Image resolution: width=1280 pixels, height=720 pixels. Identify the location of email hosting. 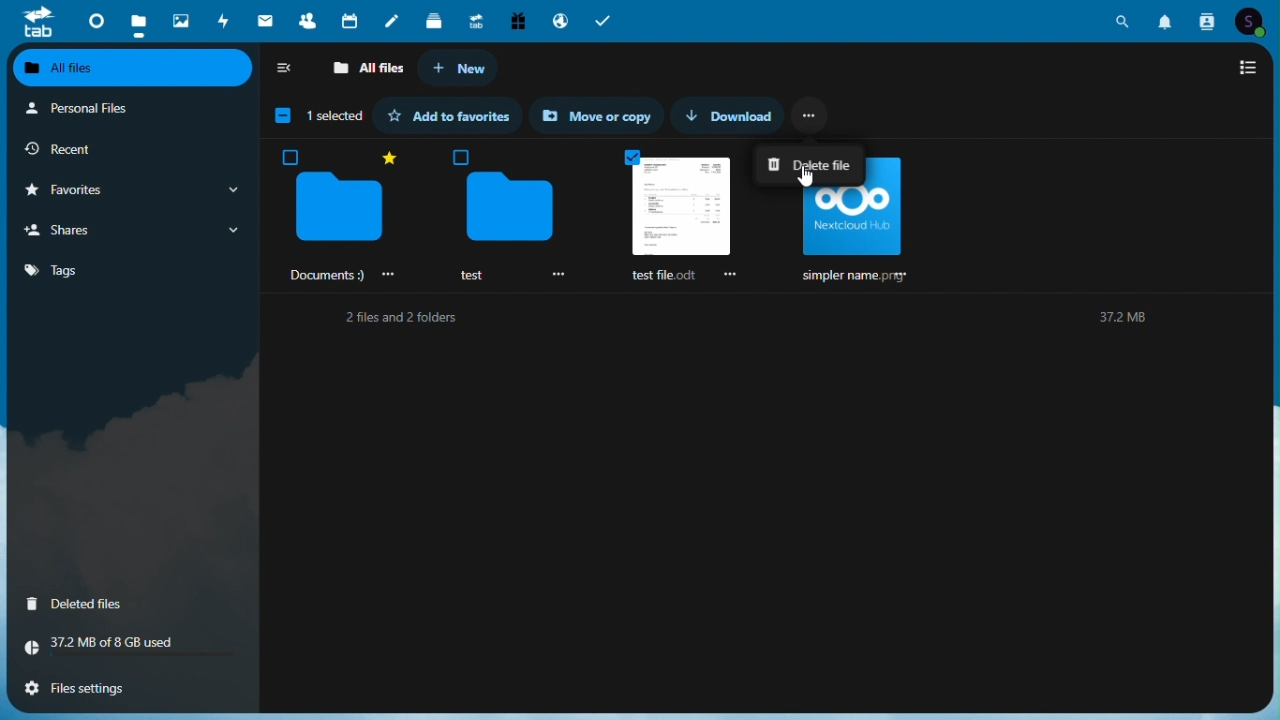
(560, 17).